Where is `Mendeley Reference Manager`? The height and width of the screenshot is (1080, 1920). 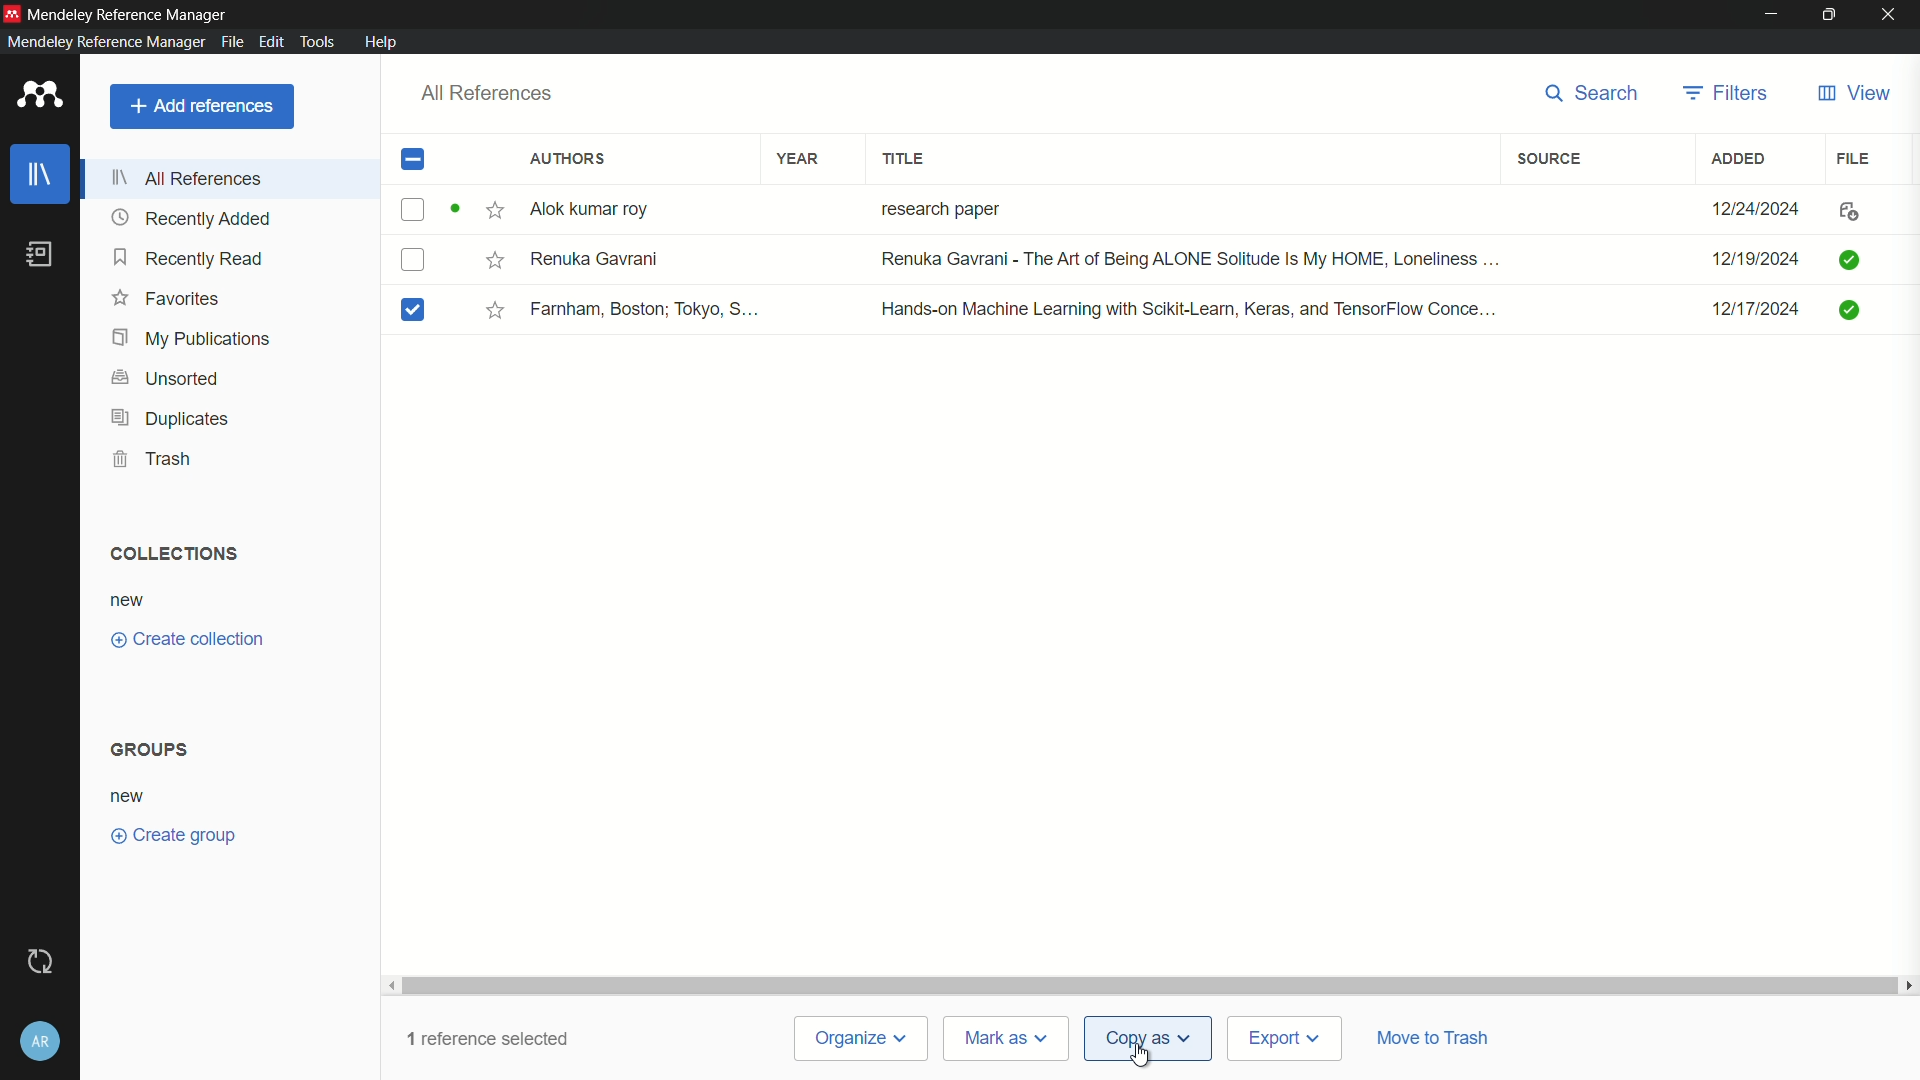
Mendeley Reference Manager is located at coordinates (102, 42).